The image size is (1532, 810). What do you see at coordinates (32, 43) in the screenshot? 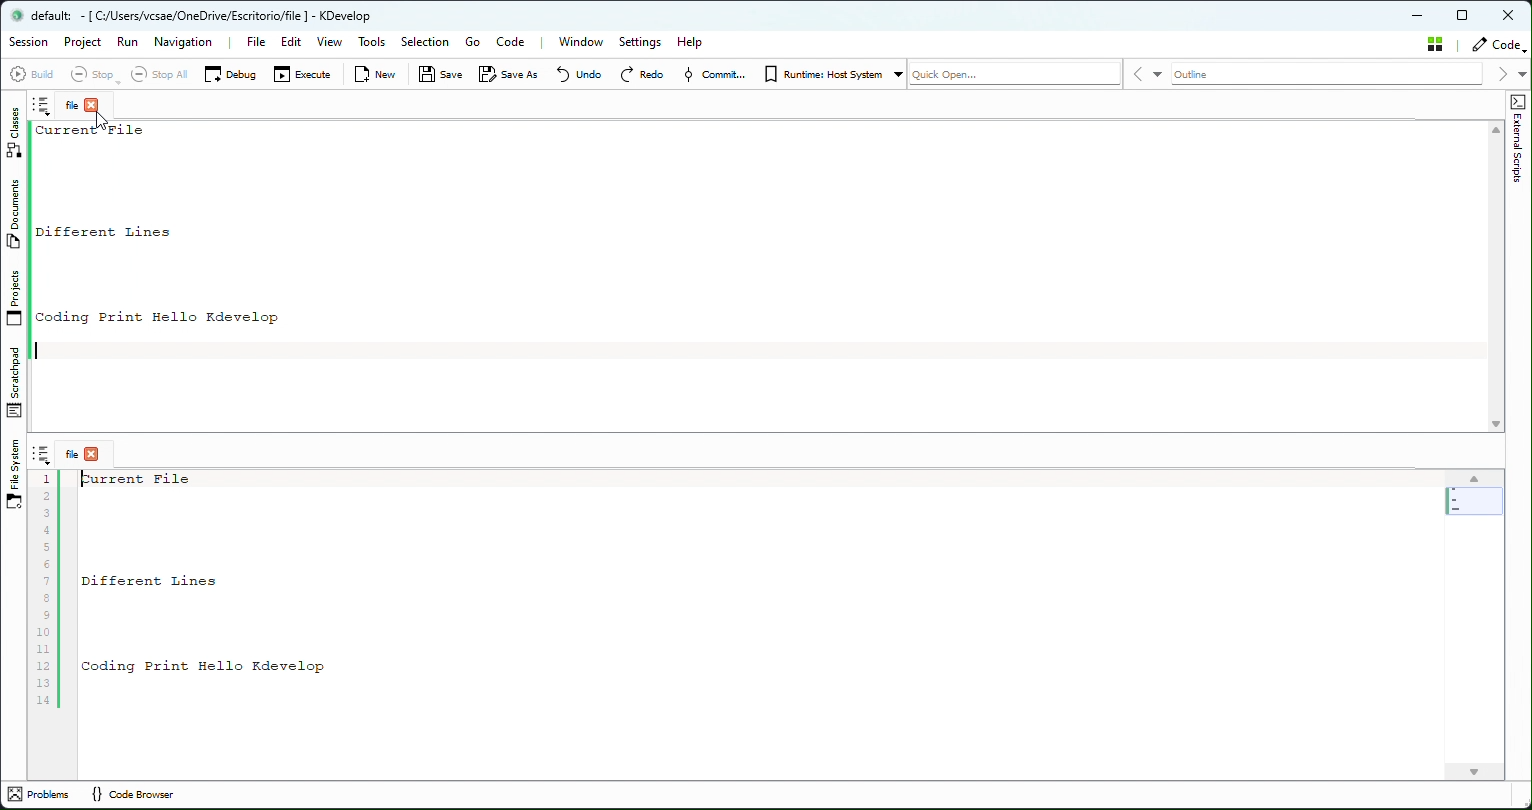
I see `Session` at bounding box center [32, 43].